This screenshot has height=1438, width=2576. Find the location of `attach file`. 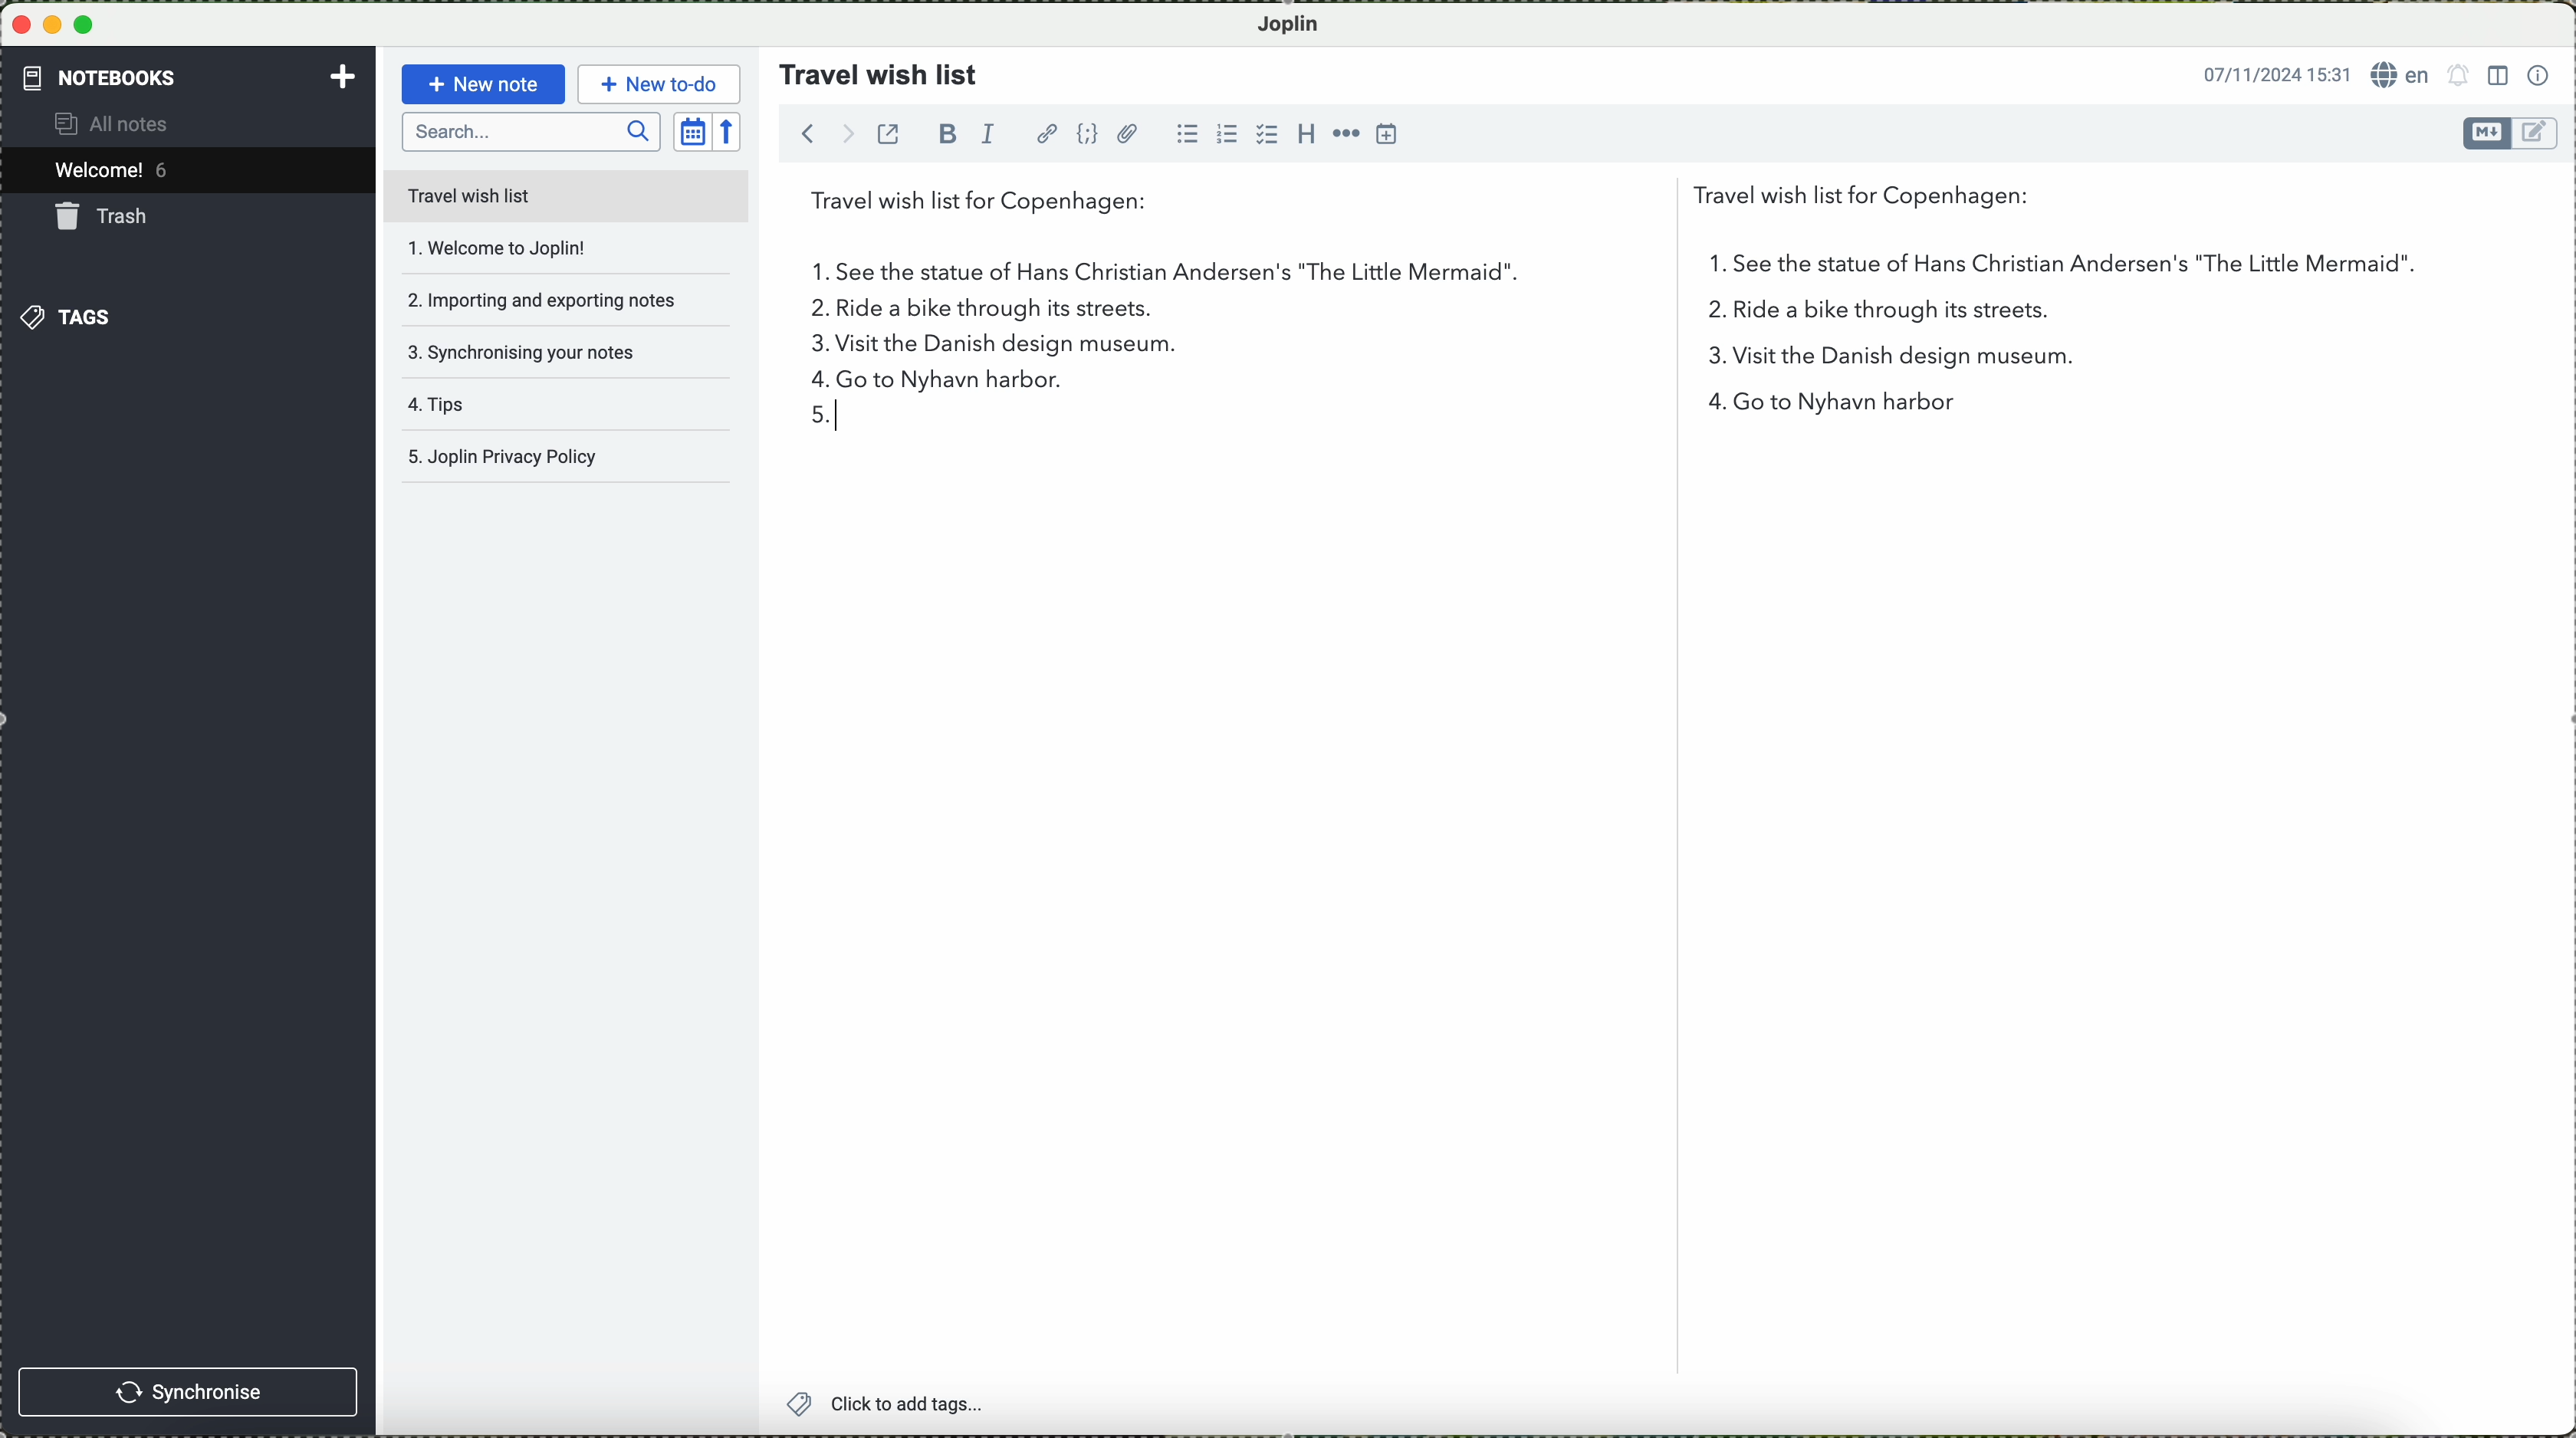

attach file is located at coordinates (1128, 133).